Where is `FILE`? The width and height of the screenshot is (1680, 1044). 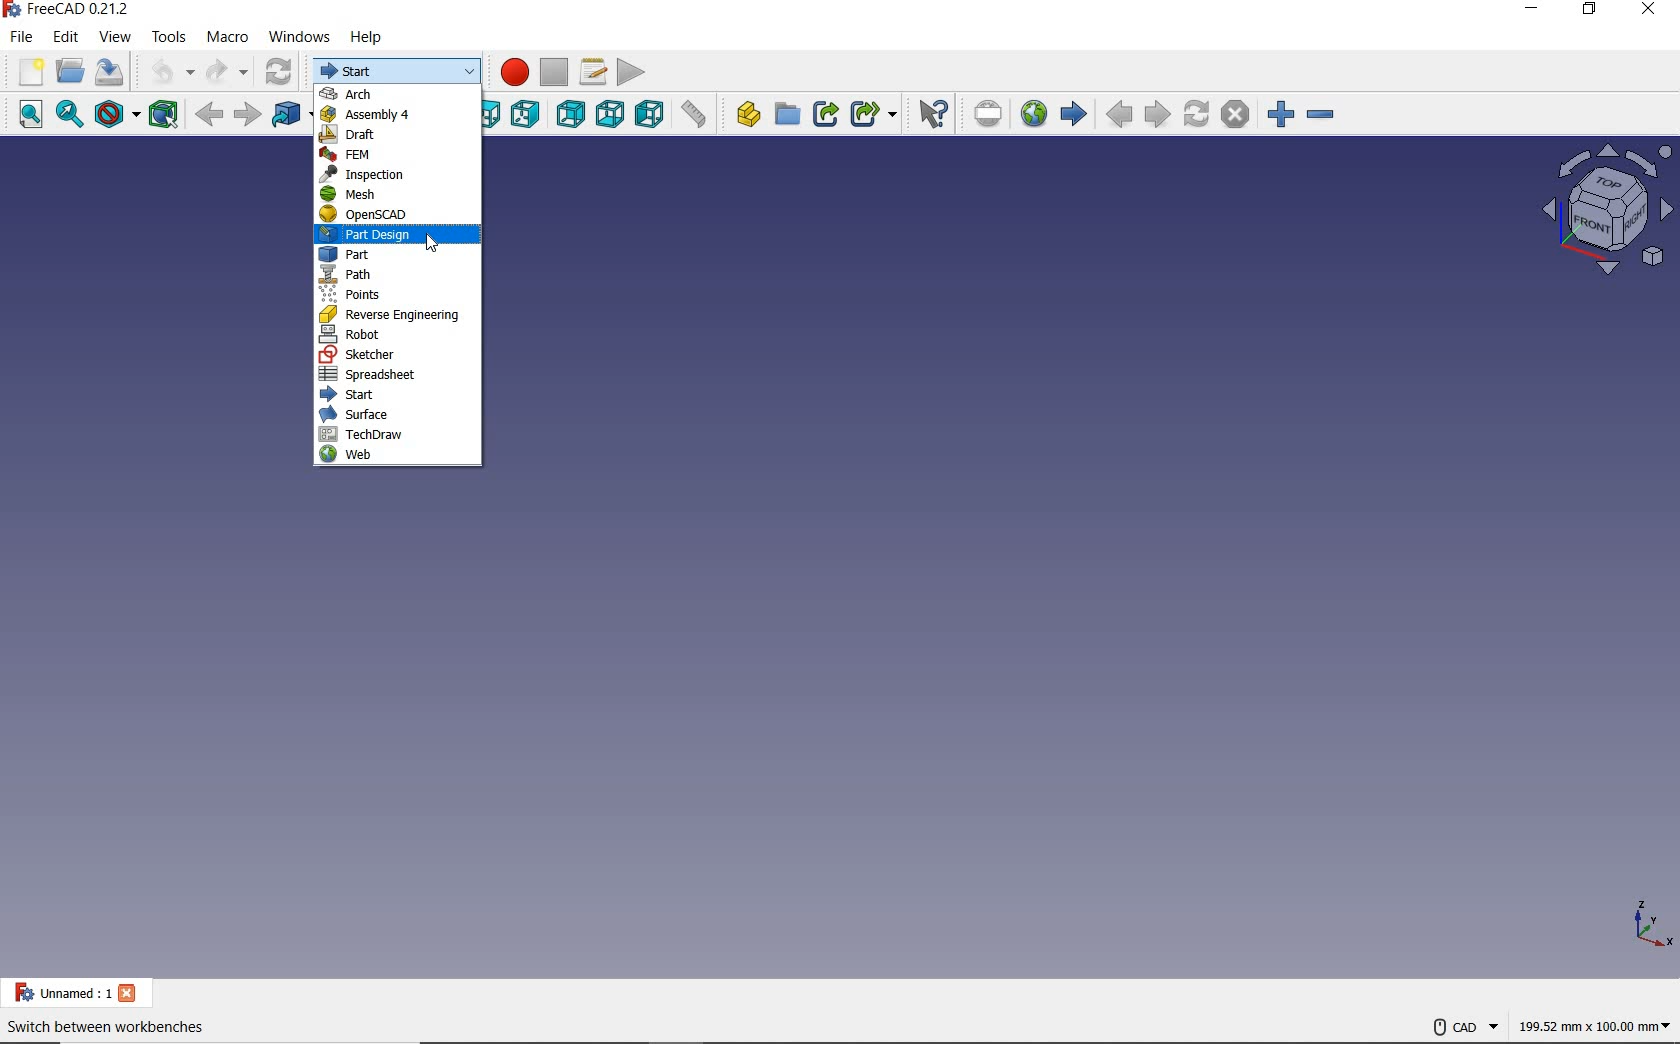
FILE is located at coordinates (20, 37).